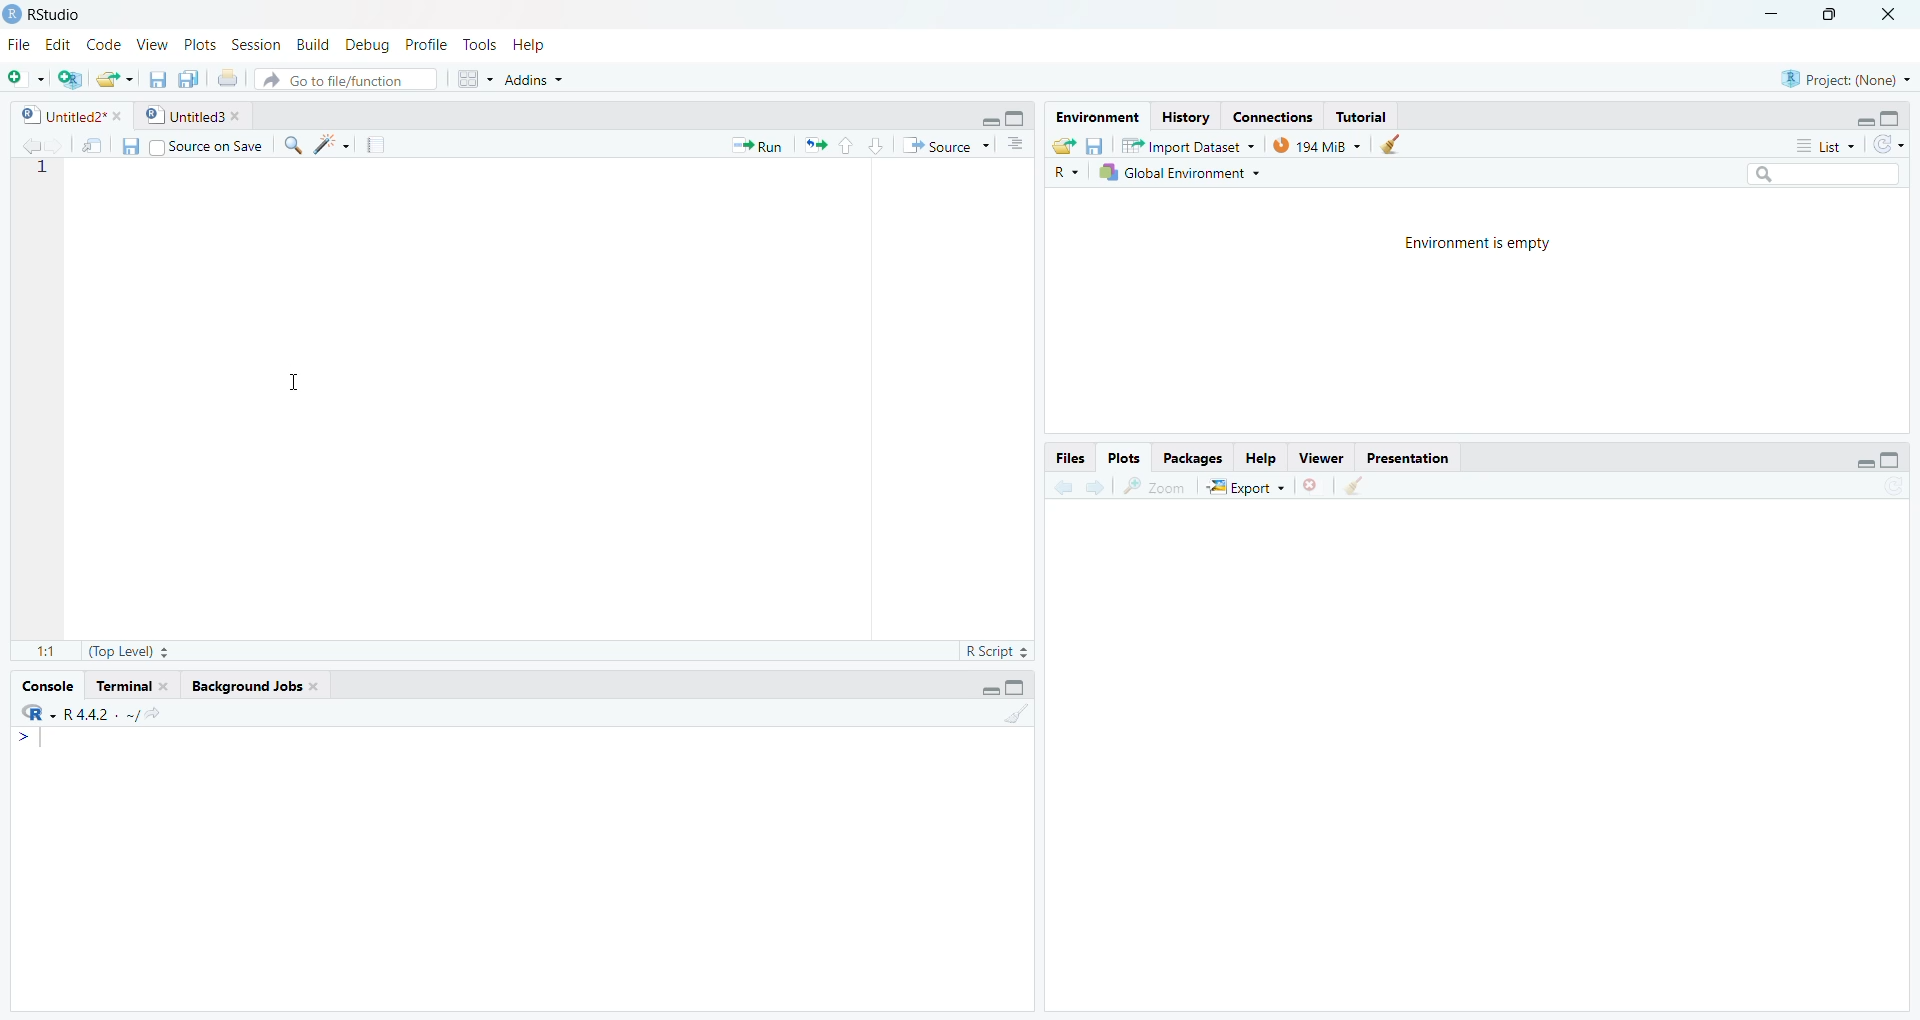 The height and width of the screenshot is (1020, 1920). Describe the element at coordinates (1066, 173) in the screenshot. I see `` at that location.